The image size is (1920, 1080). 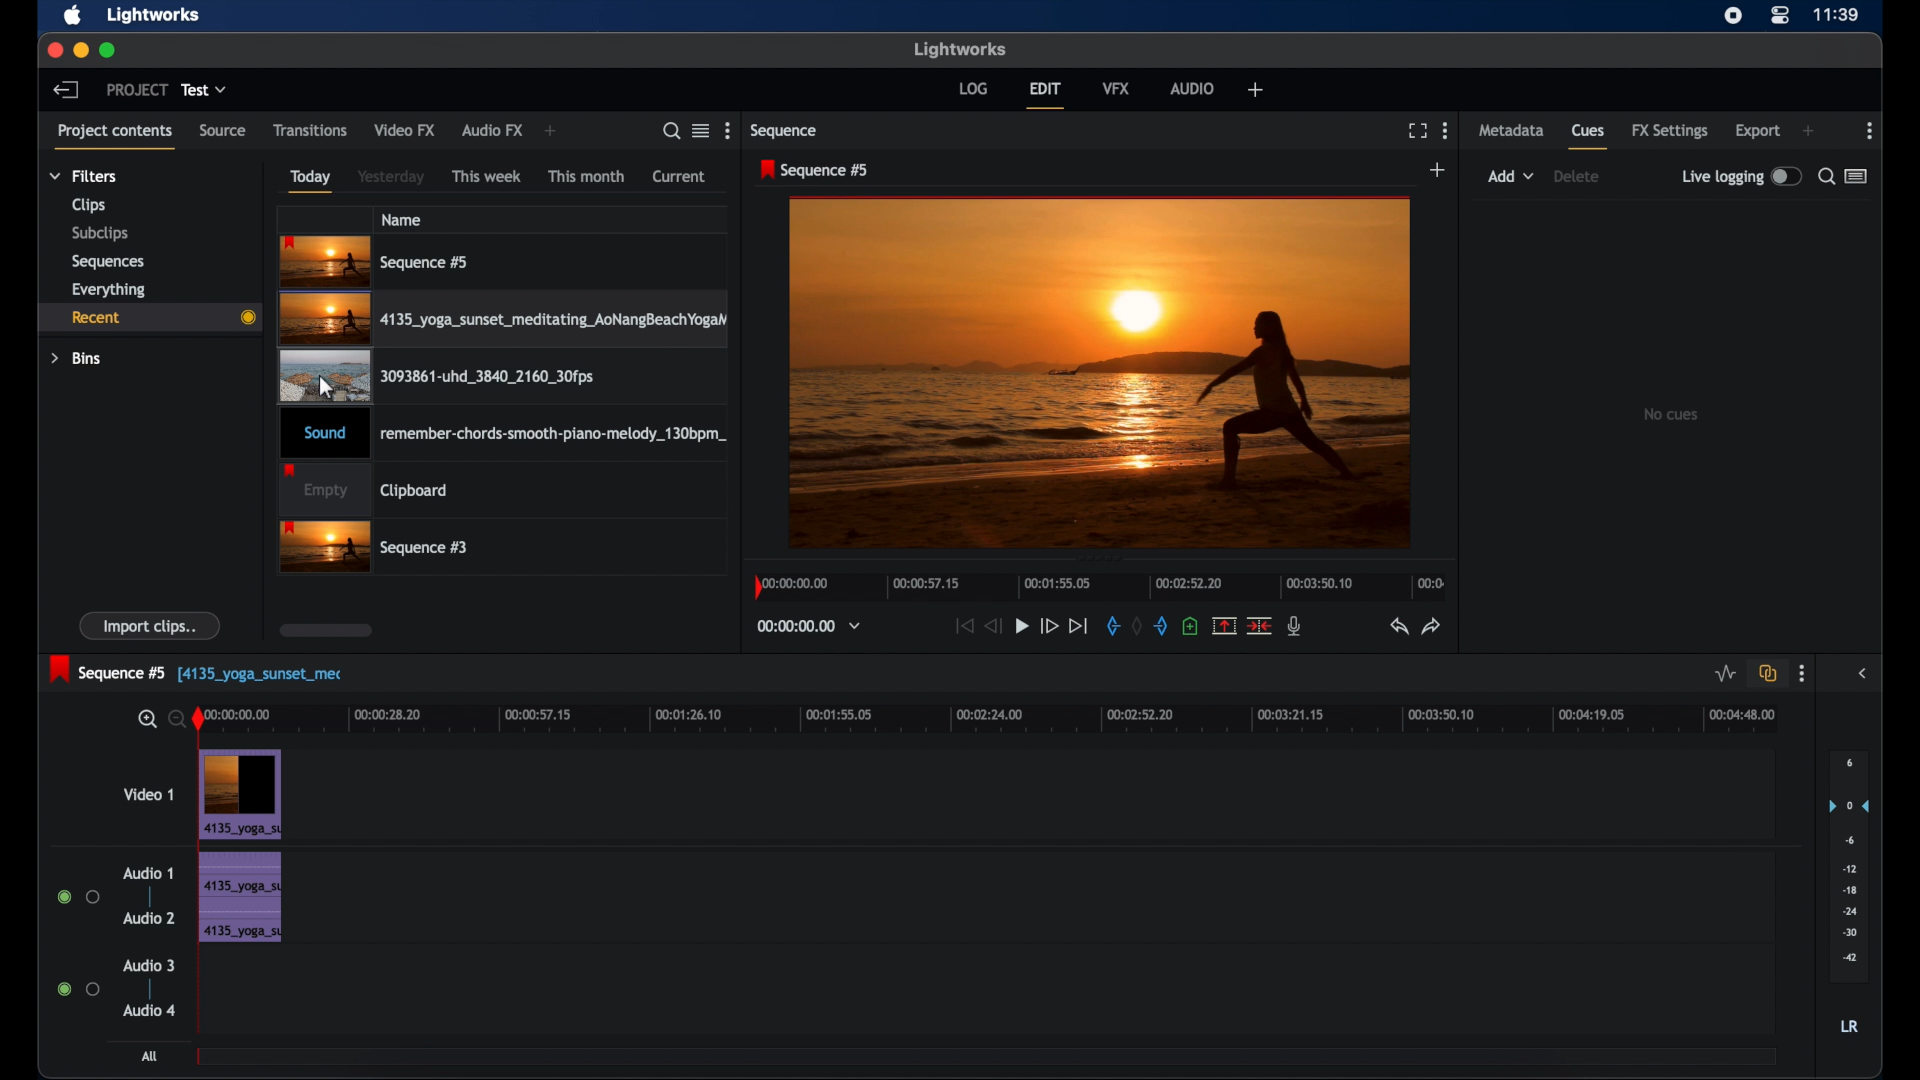 I want to click on search, so click(x=672, y=132).